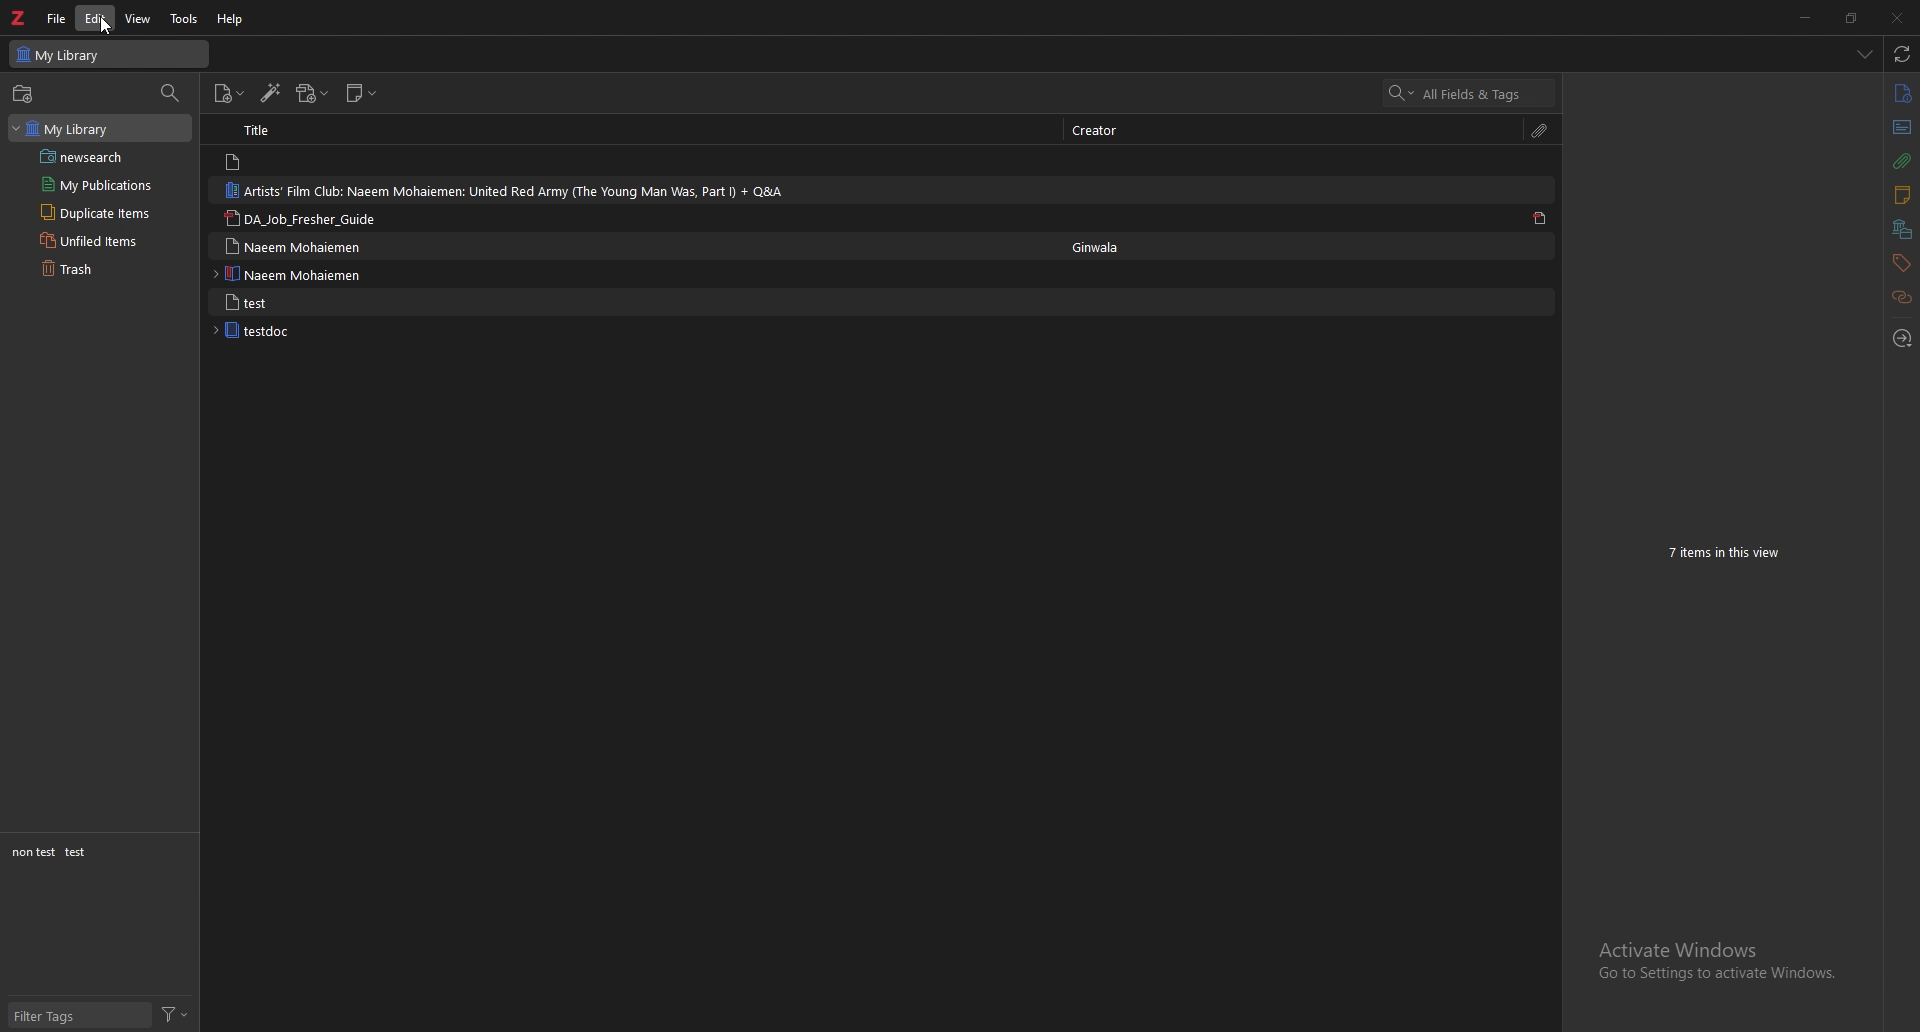 The width and height of the screenshot is (1920, 1032). I want to click on new note, so click(362, 92).